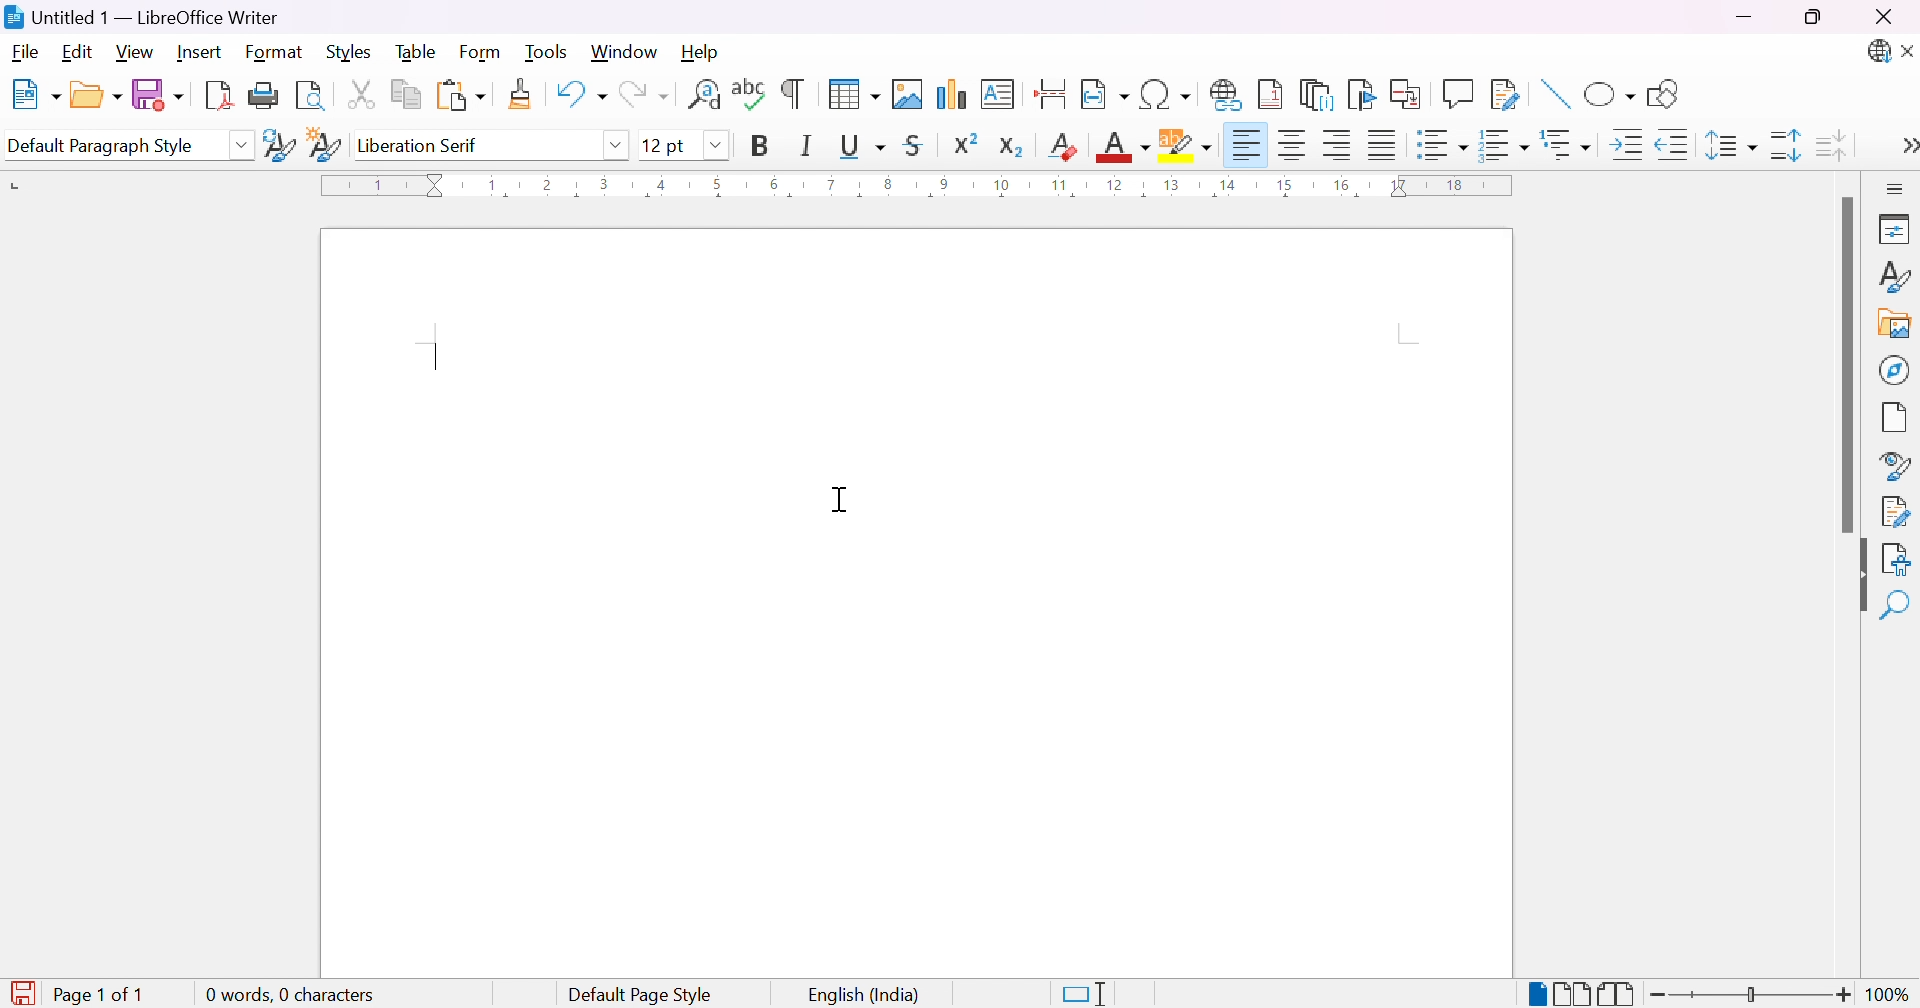 The width and height of the screenshot is (1920, 1008). What do you see at coordinates (199, 52) in the screenshot?
I see `Insert` at bounding box center [199, 52].